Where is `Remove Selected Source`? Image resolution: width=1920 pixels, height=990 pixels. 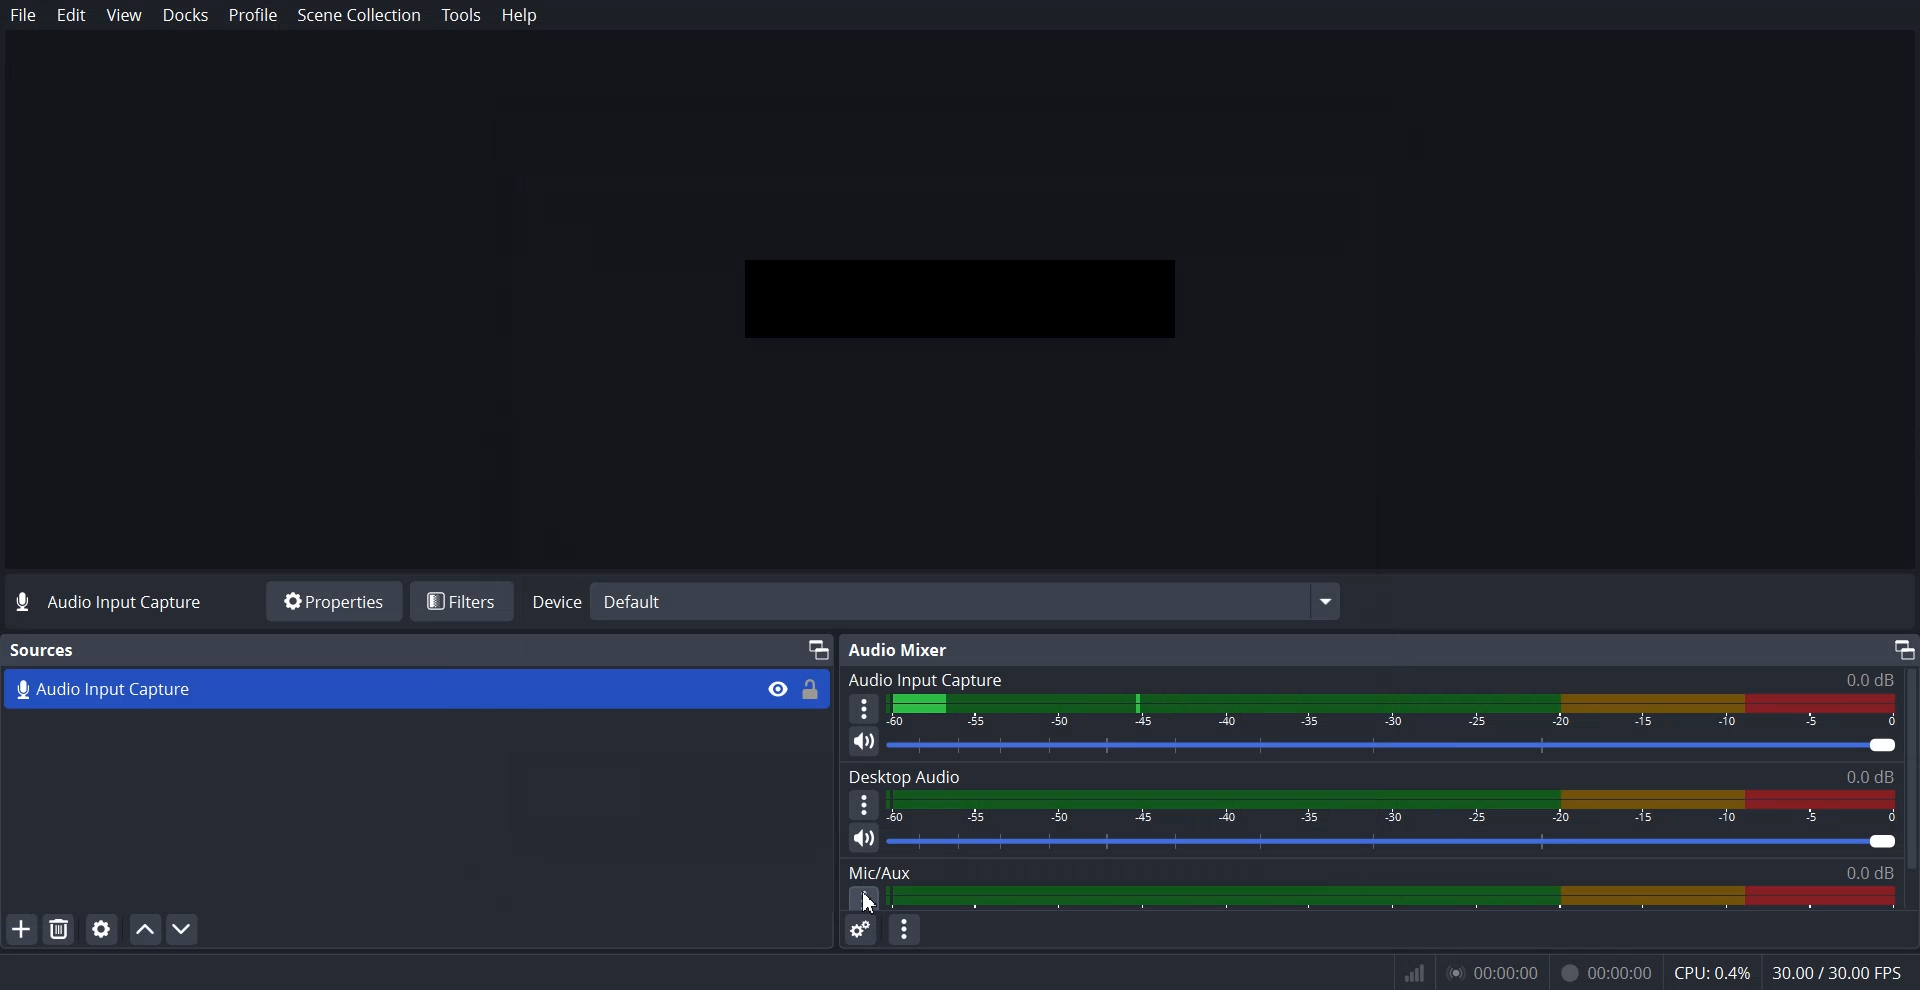
Remove Selected Source is located at coordinates (59, 928).